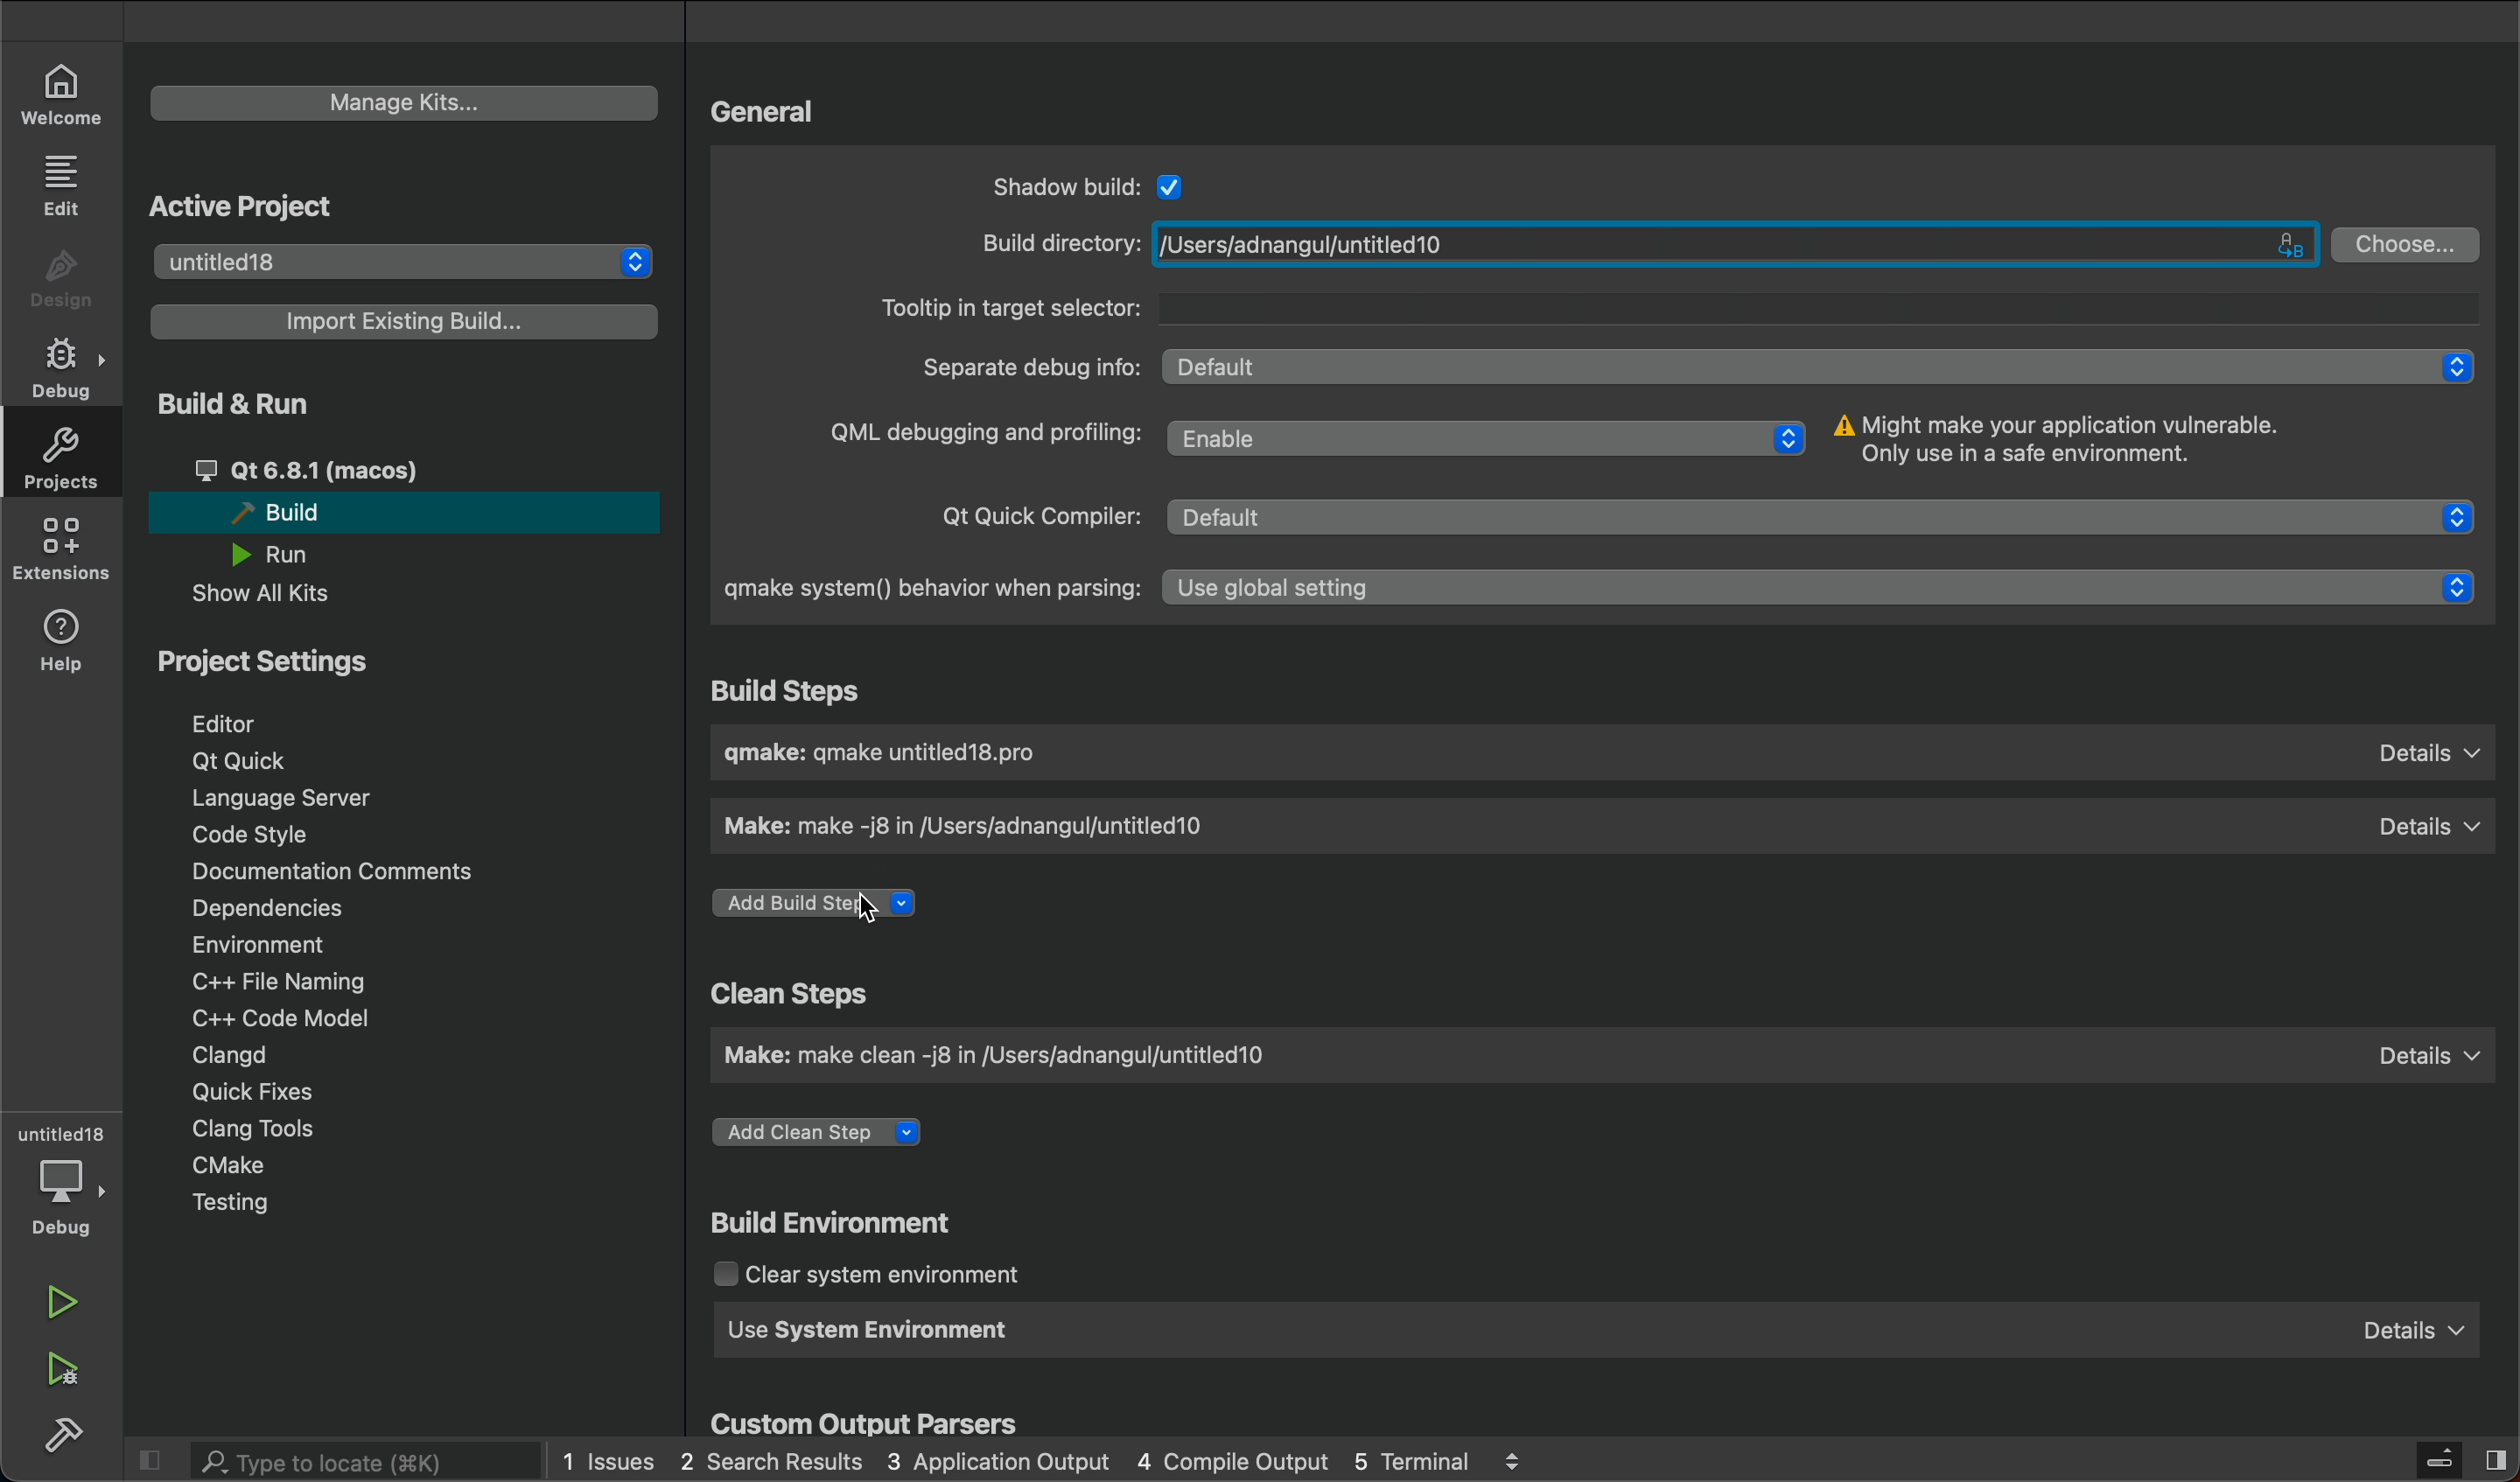  What do you see at coordinates (239, 407) in the screenshot?
I see `Build & Run` at bounding box center [239, 407].